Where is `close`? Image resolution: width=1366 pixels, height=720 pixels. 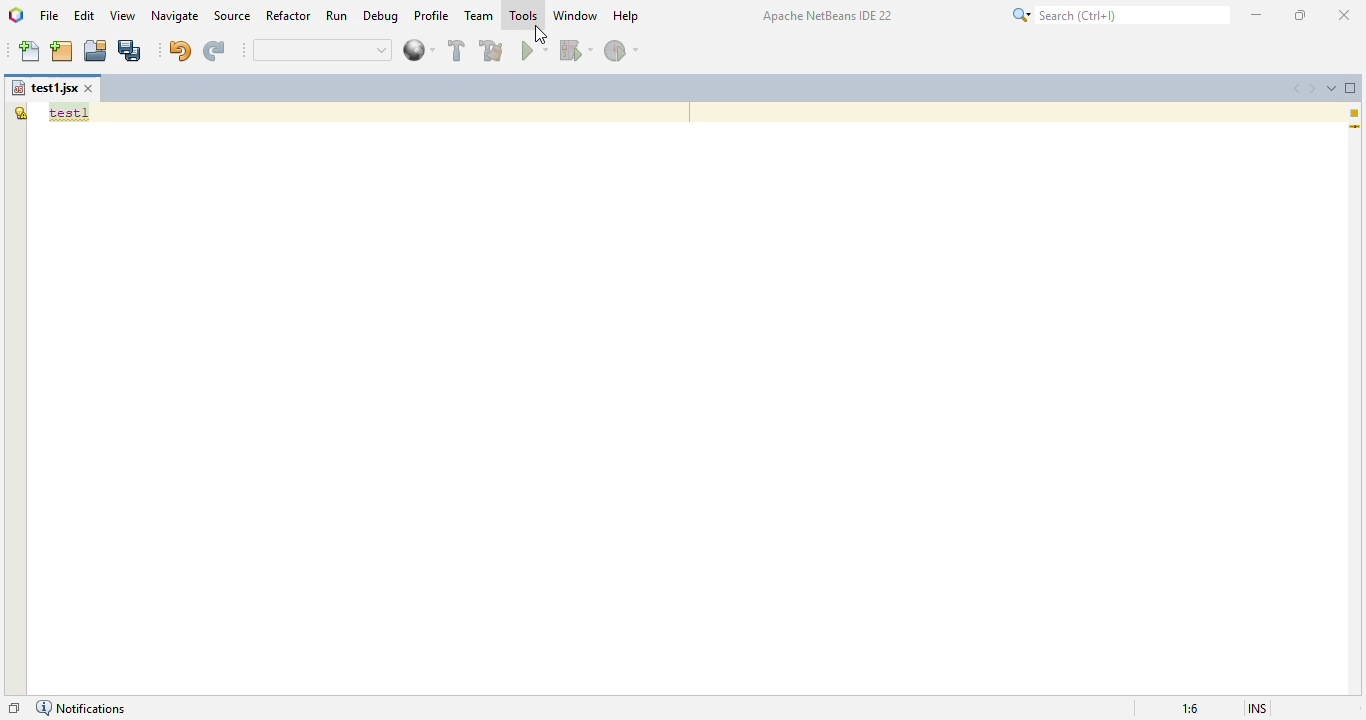 close is located at coordinates (1343, 14).